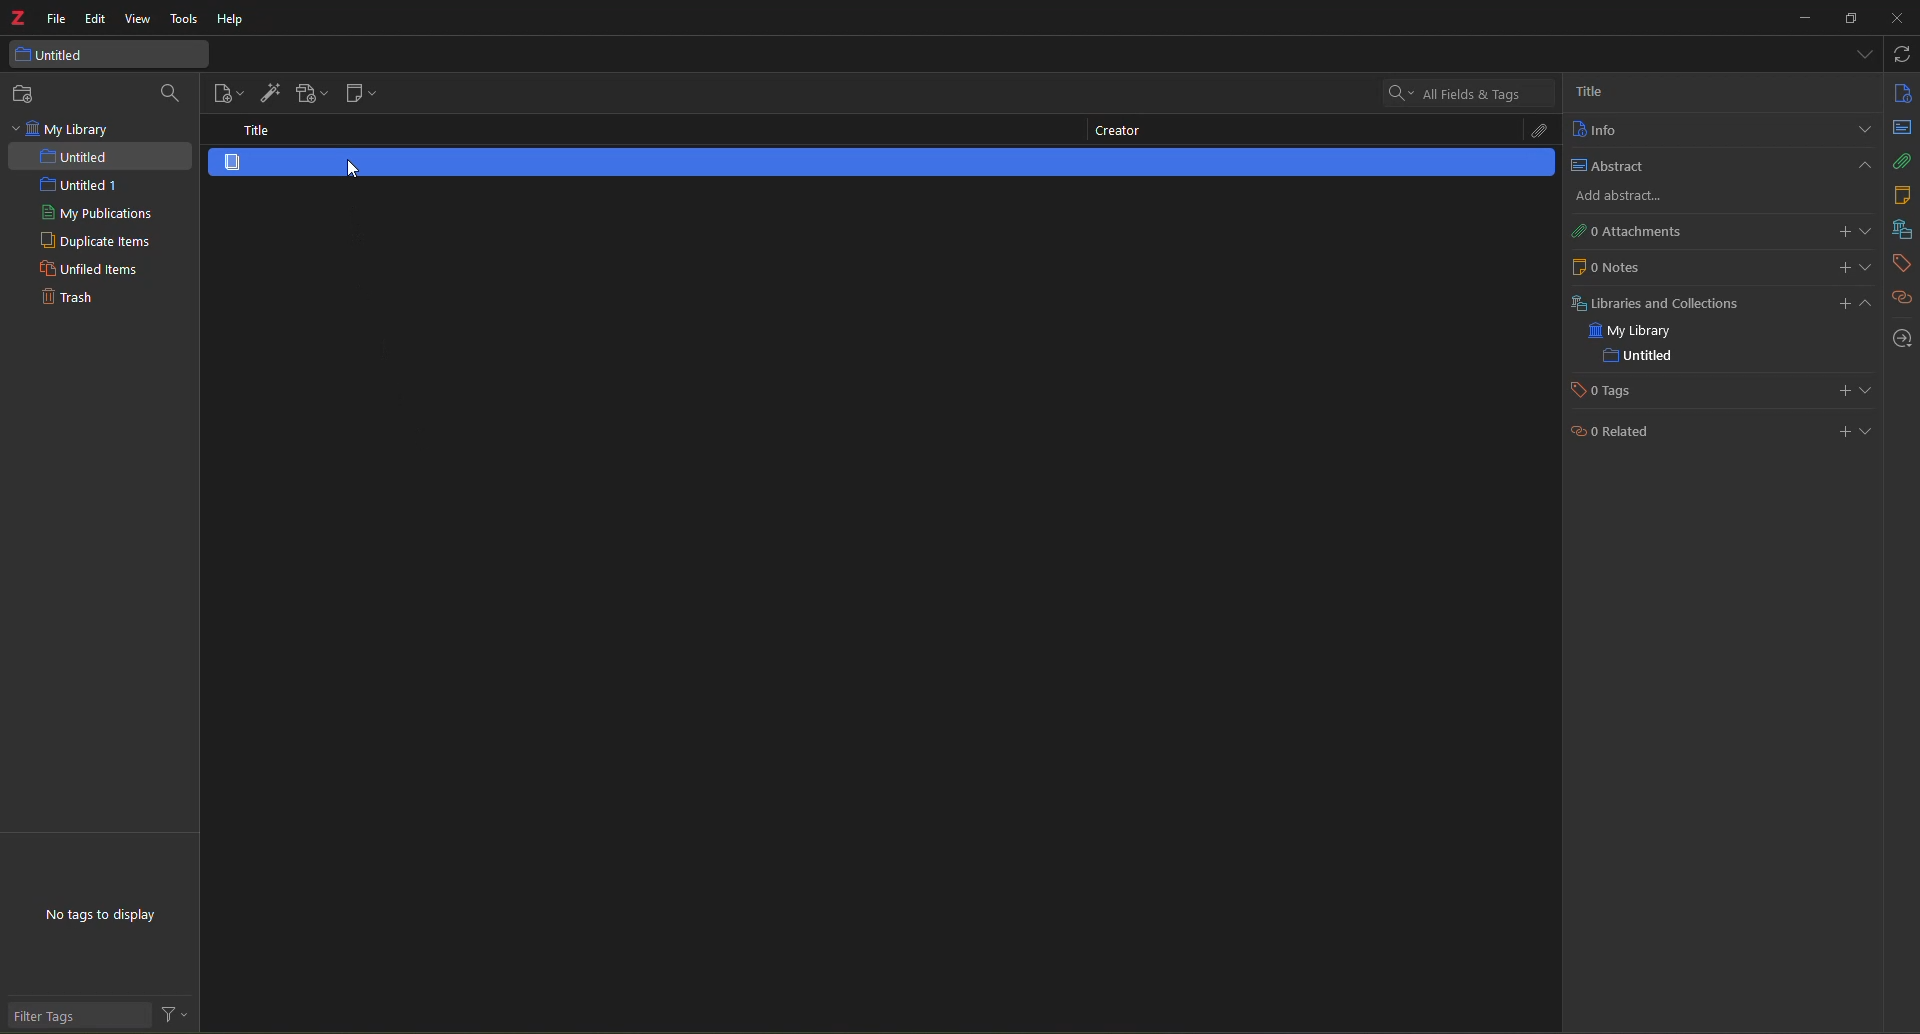 The image size is (1920, 1034). Describe the element at coordinates (1851, 19) in the screenshot. I see `maximize` at that location.